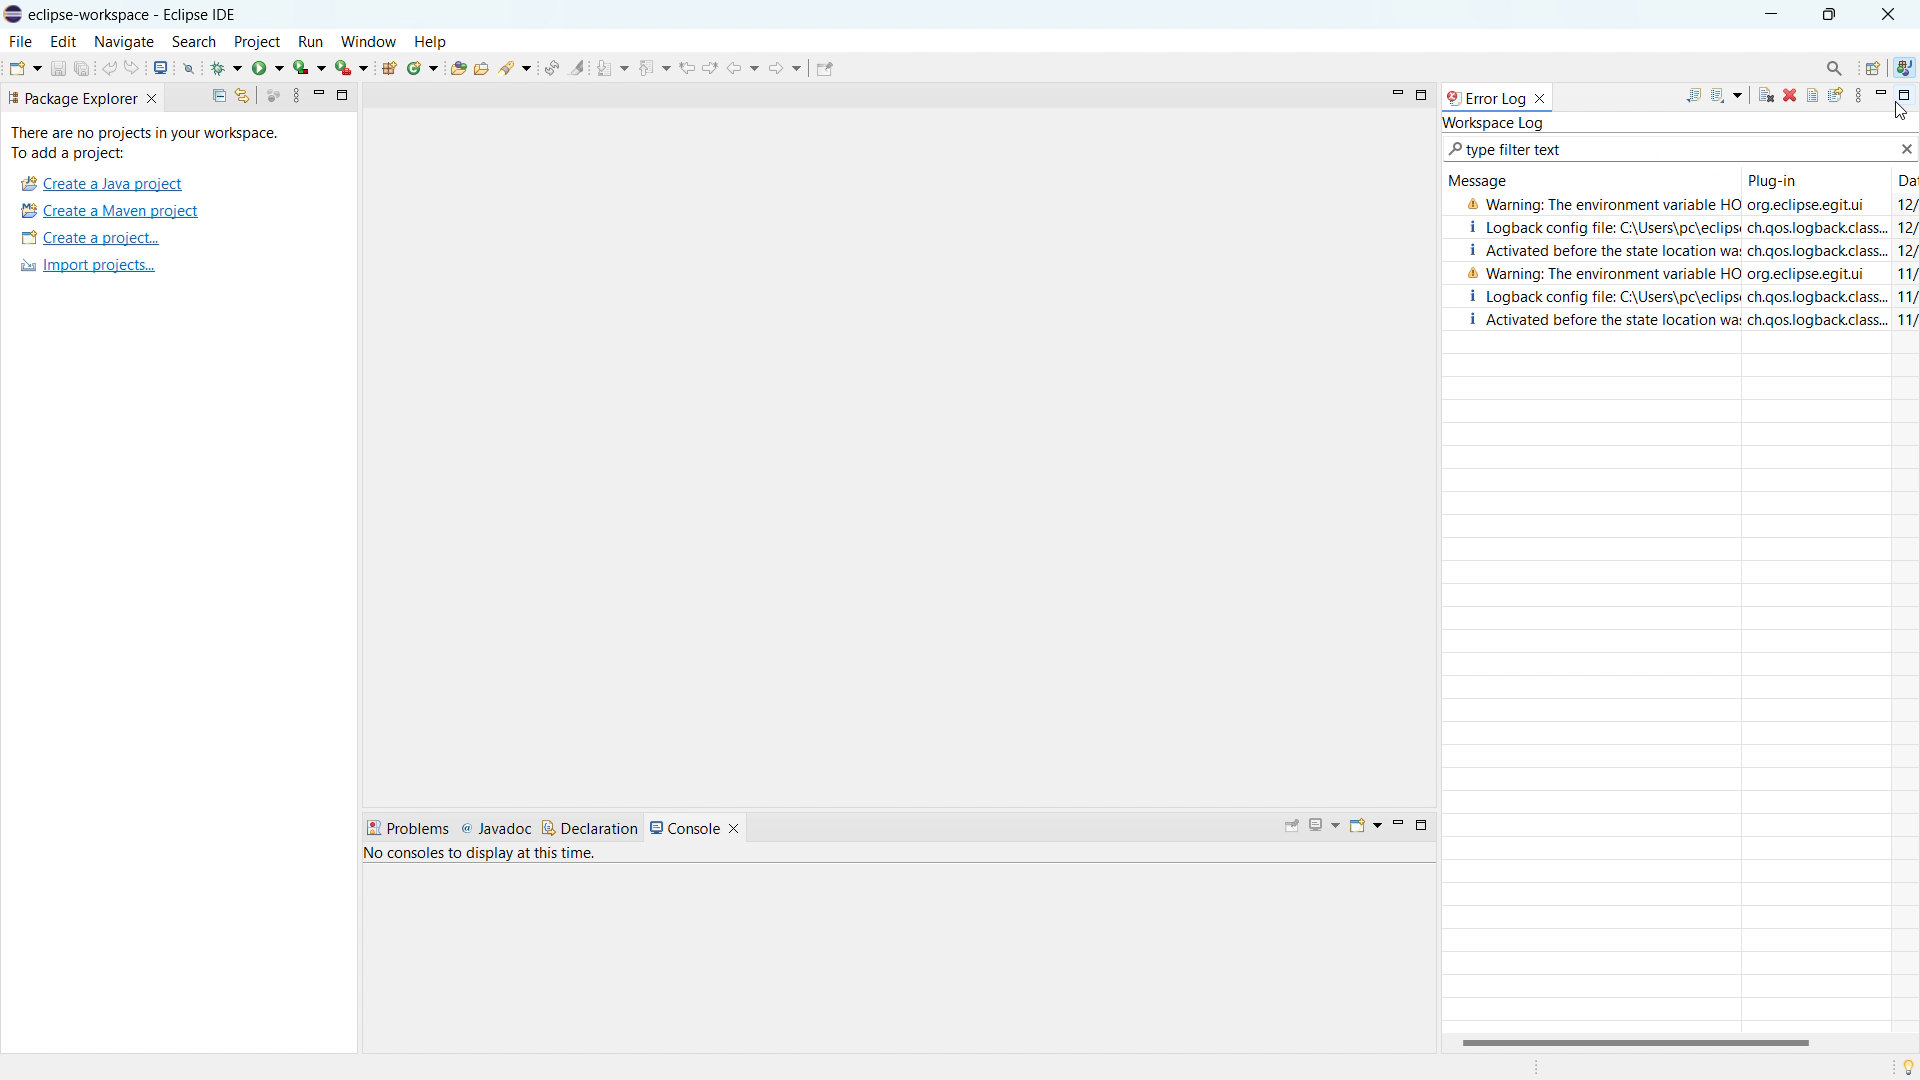  Describe the element at coordinates (1812, 96) in the screenshot. I see `open log` at that location.